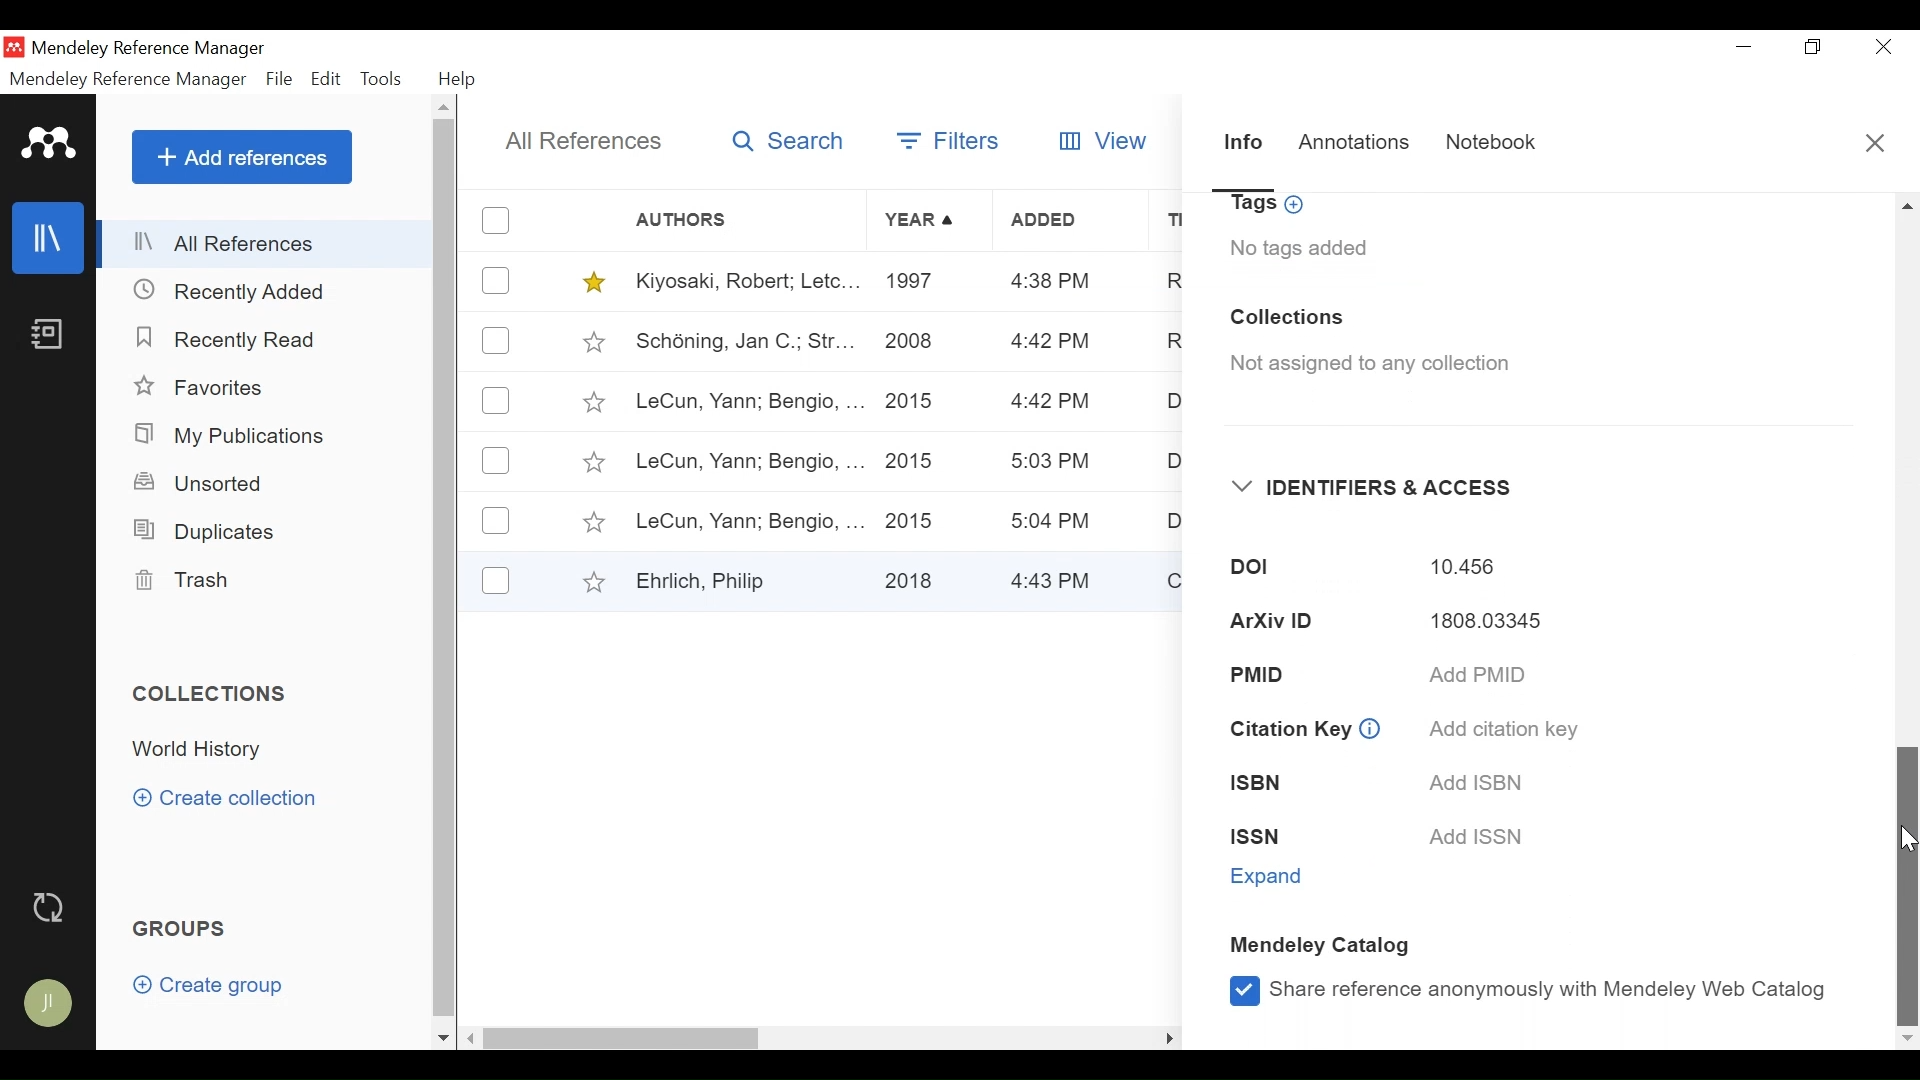  I want to click on 10.456, so click(1462, 568).